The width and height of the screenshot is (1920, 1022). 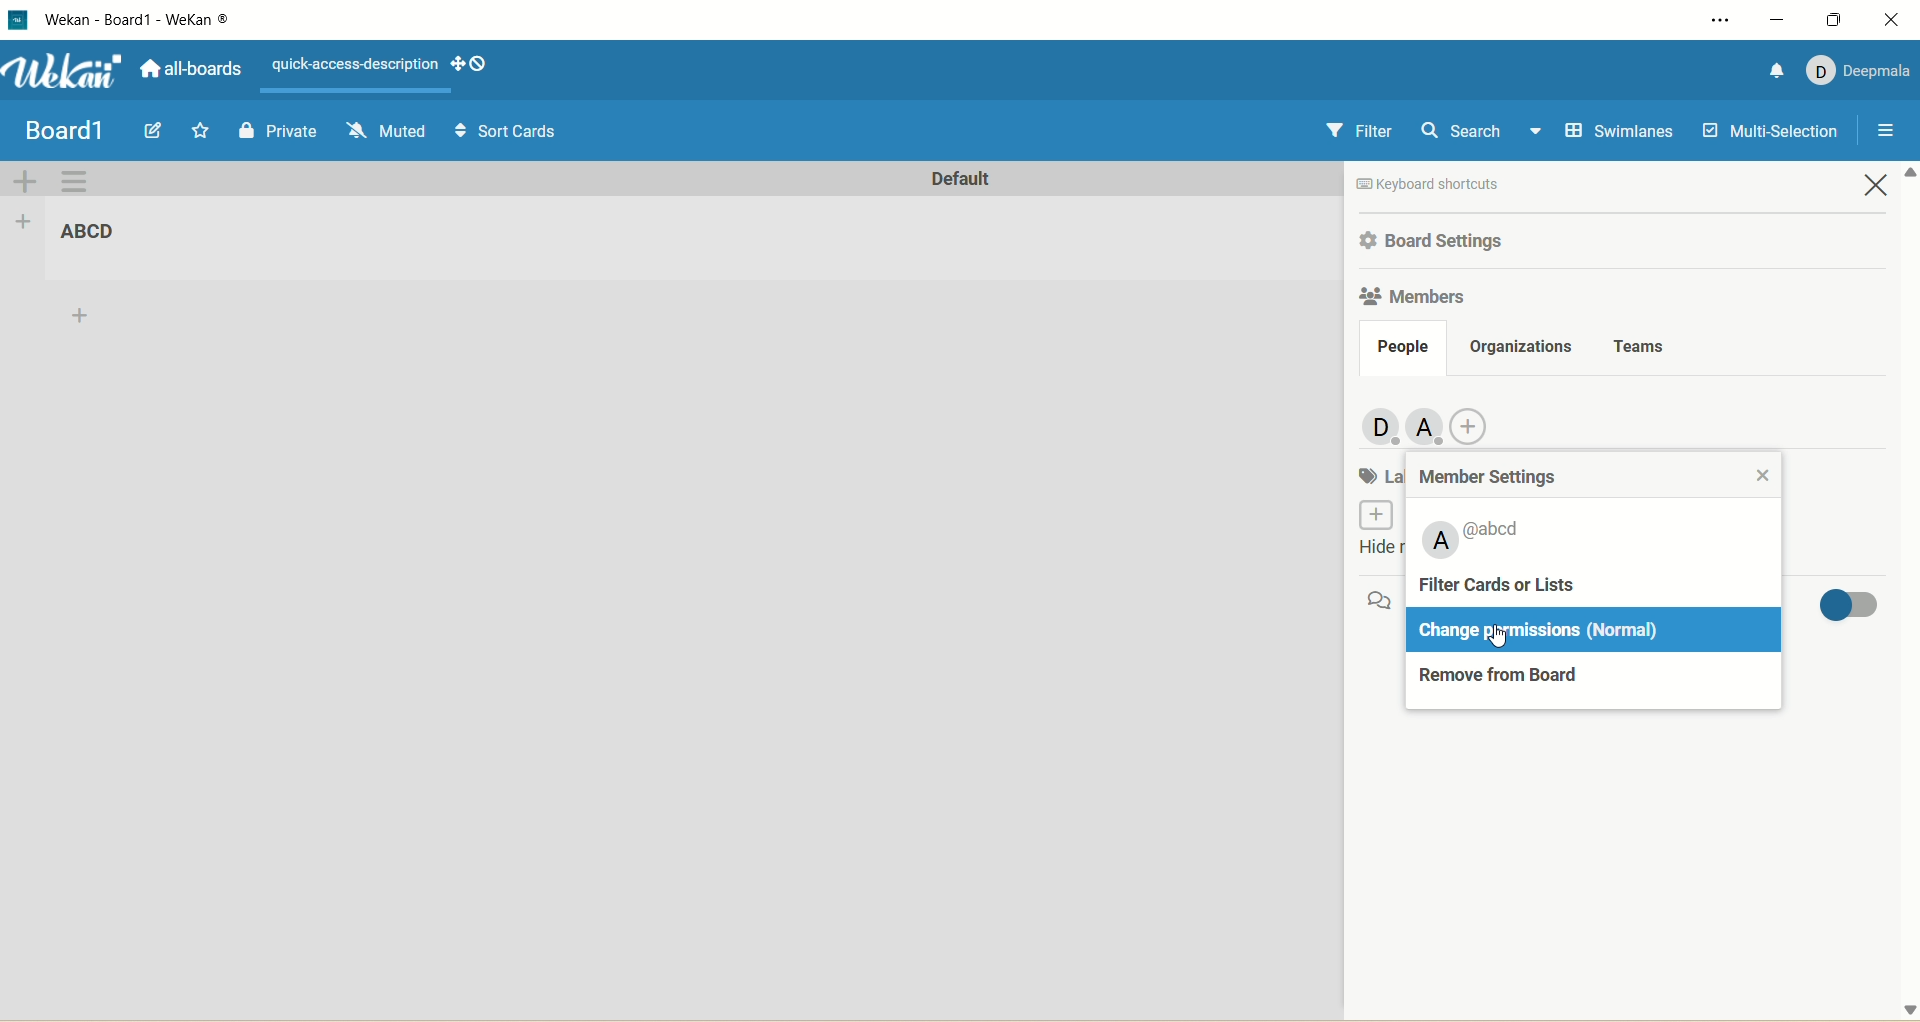 I want to click on organizations, so click(x=1523, y=345).